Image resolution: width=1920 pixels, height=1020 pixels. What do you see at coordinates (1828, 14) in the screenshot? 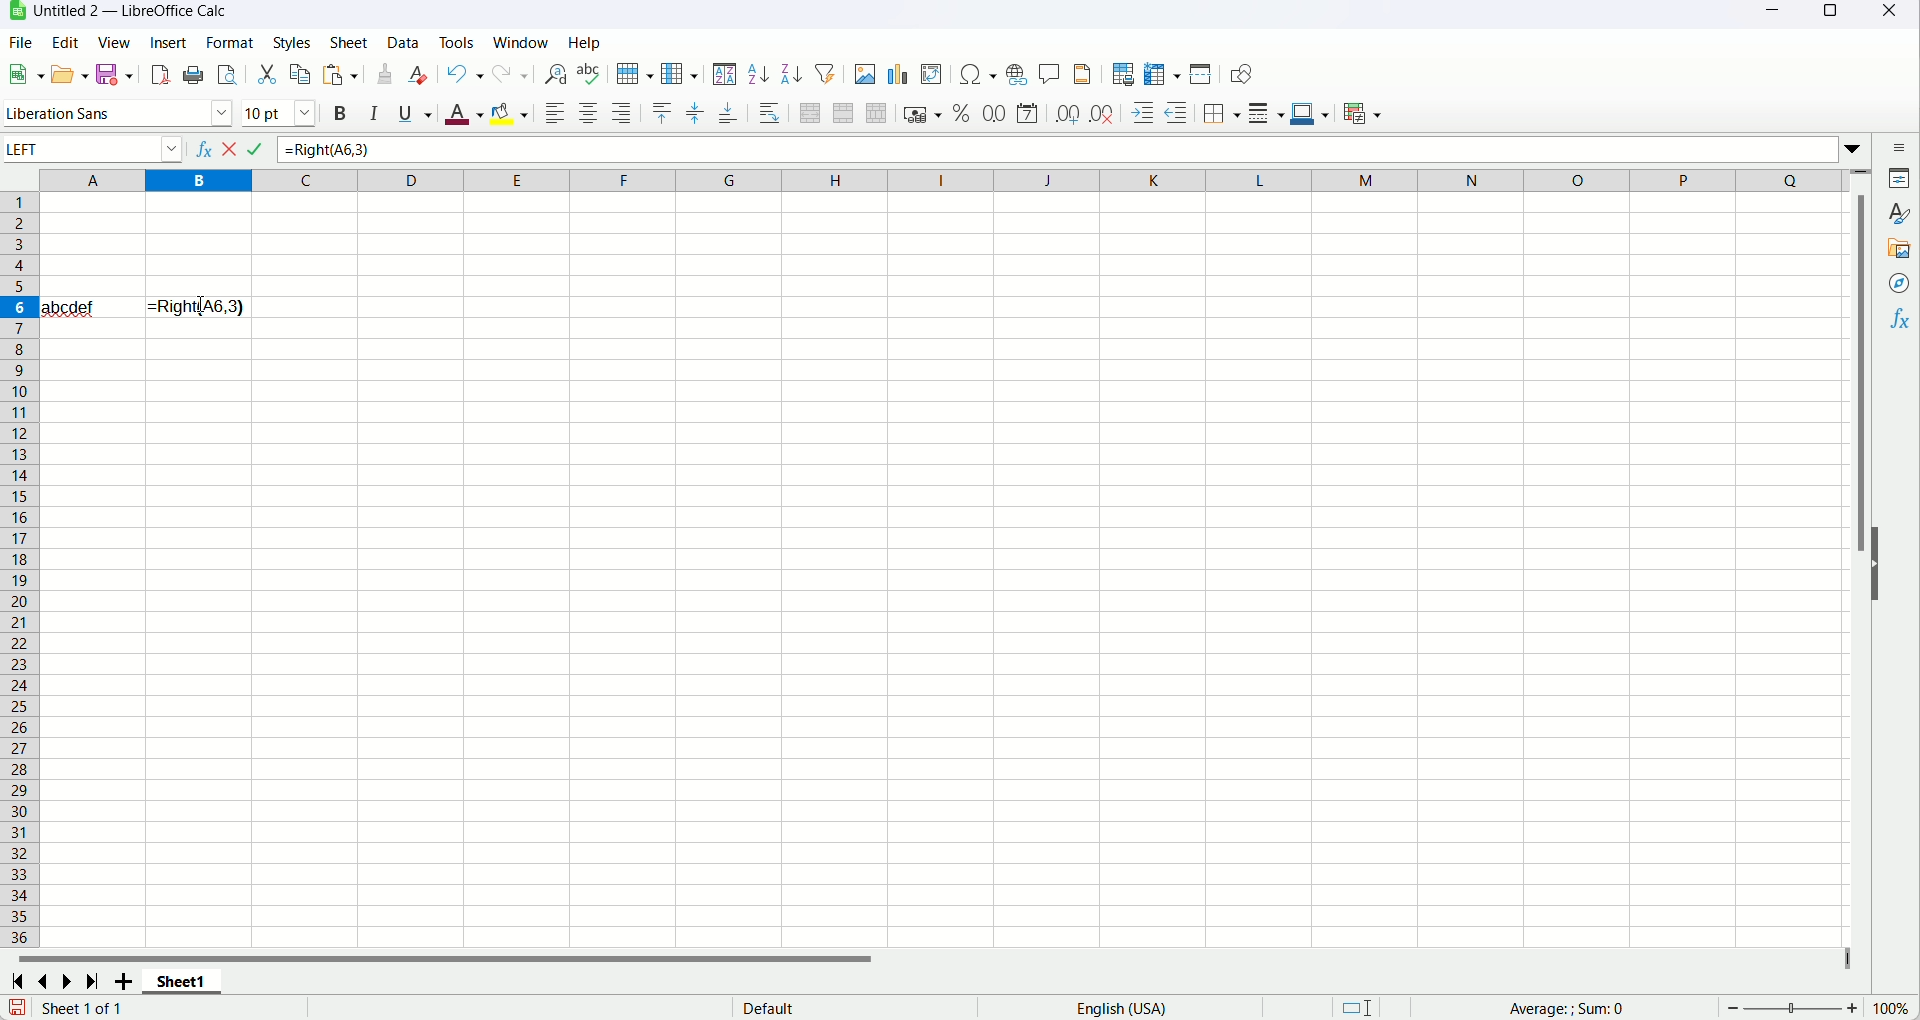
I see `maximize` at bounding box center [1828, 14].